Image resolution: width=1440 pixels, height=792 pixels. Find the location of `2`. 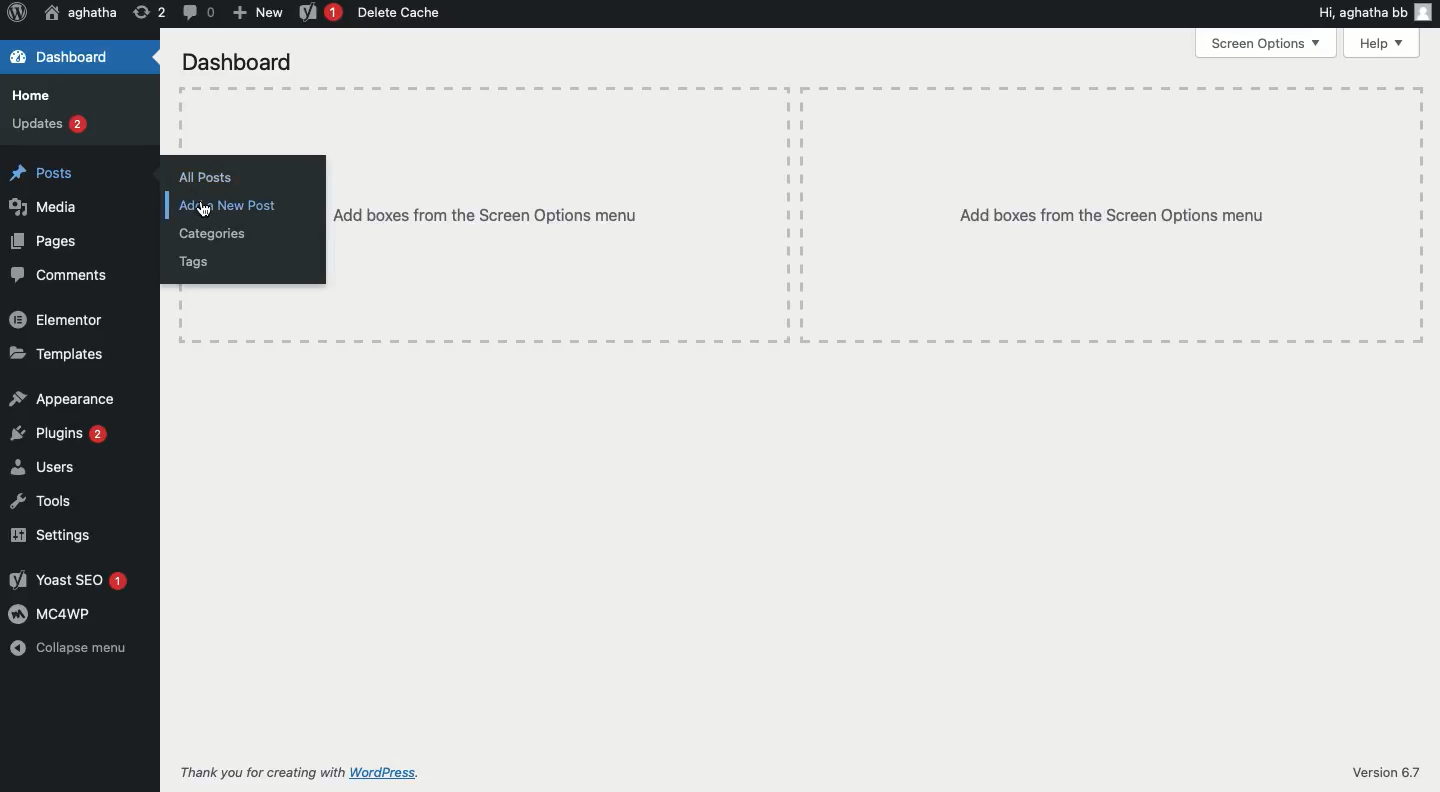

2 is located at coordinates (150, 15).